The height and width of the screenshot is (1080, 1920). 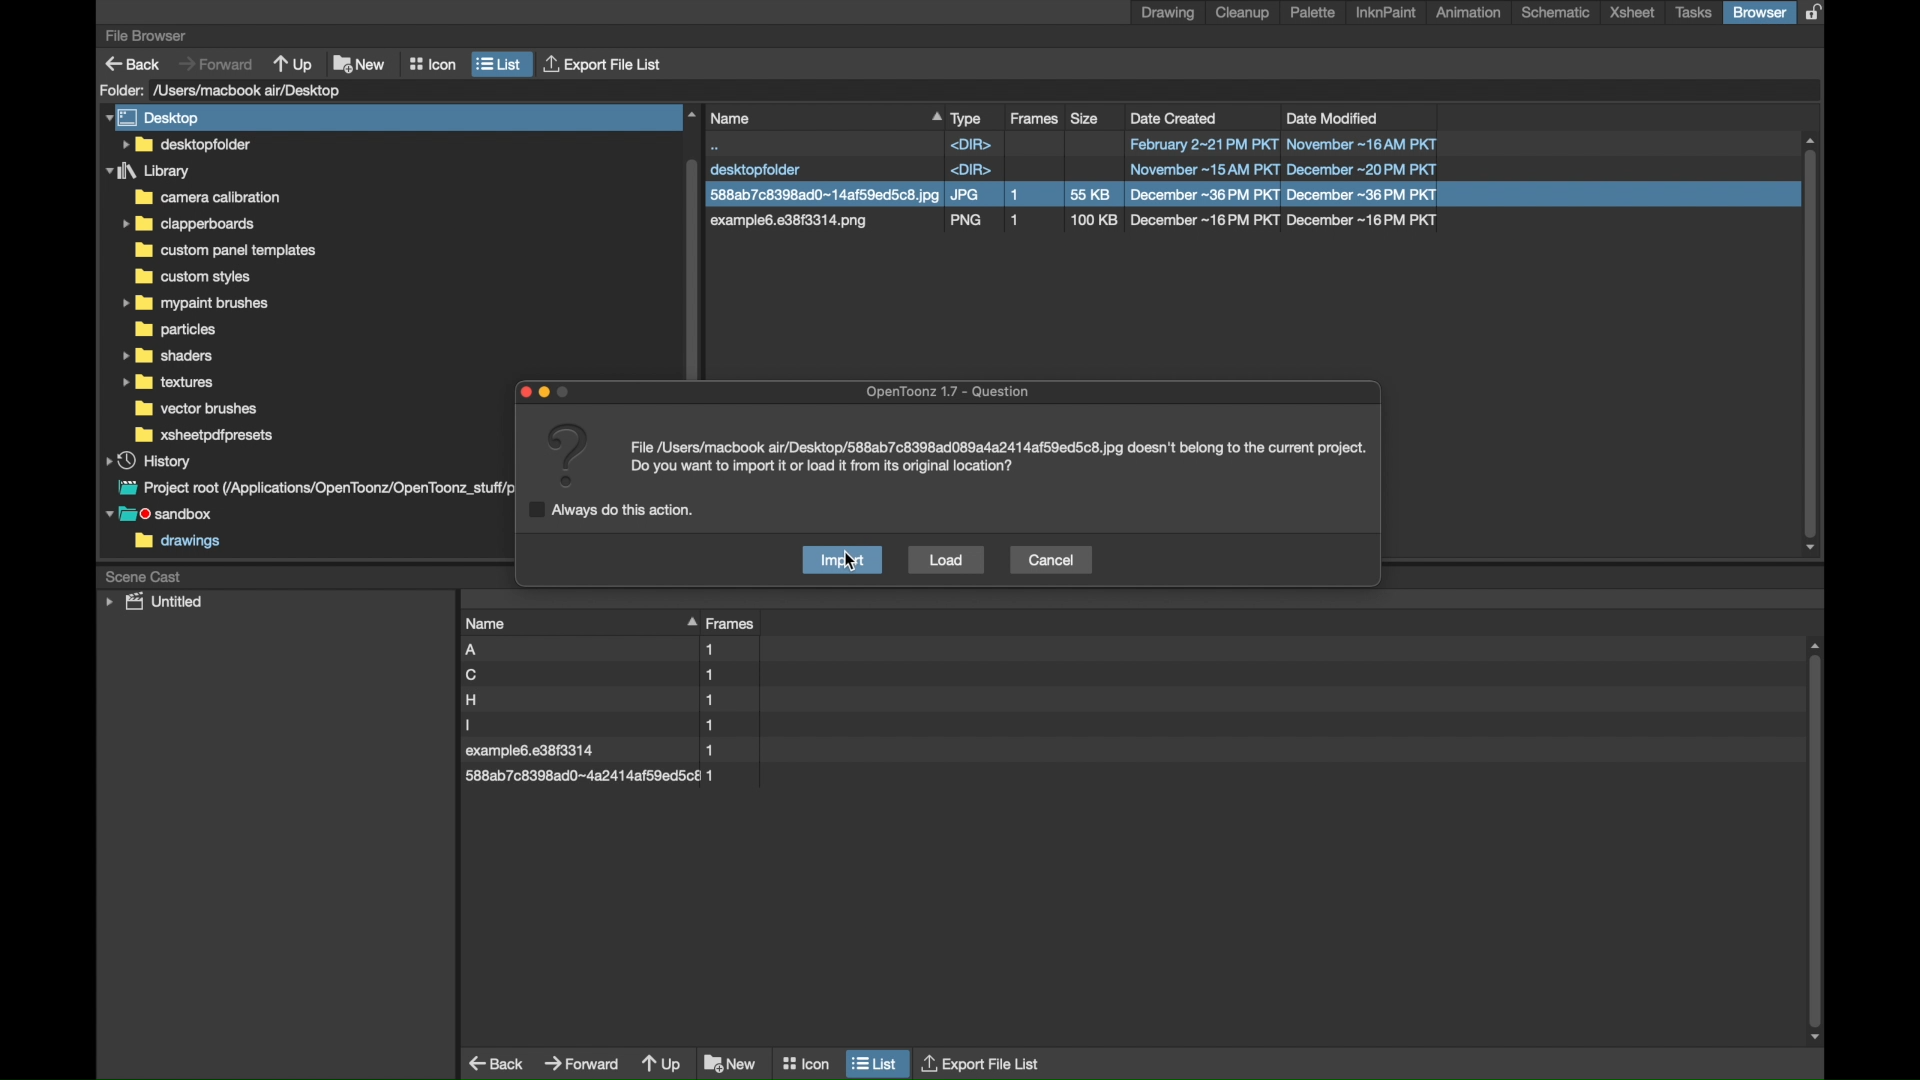 I want to click on file, so click(x=596, y=650).